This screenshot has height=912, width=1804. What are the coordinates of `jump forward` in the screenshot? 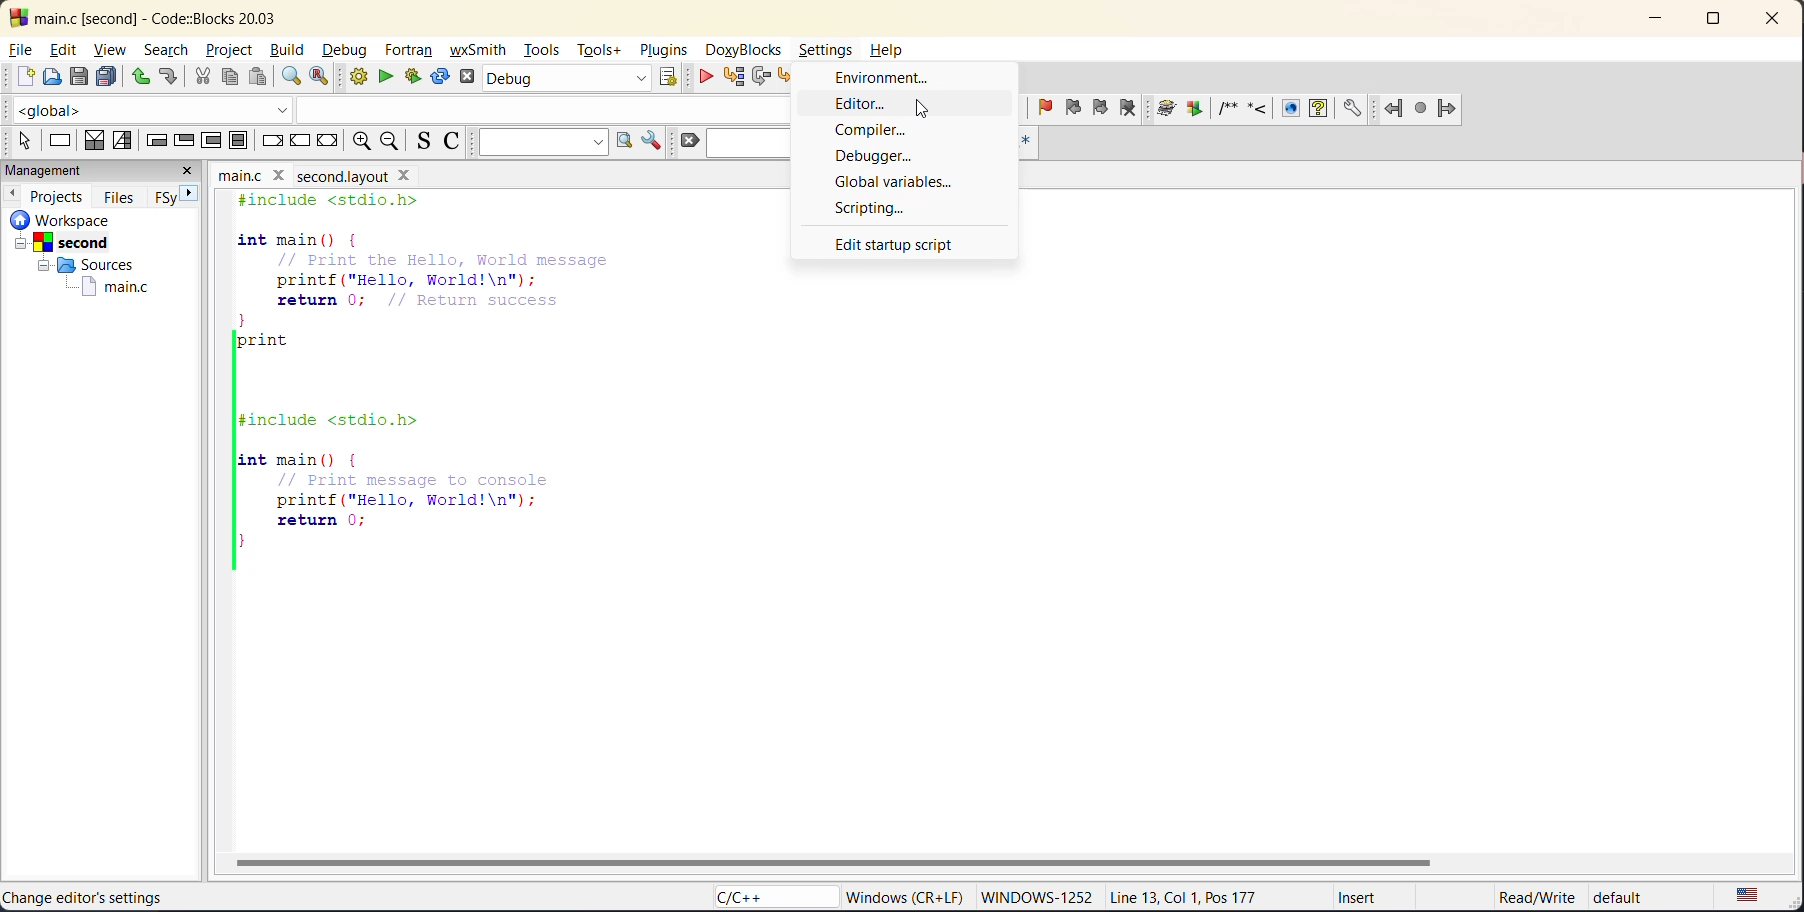 It's located at (1452, 109).